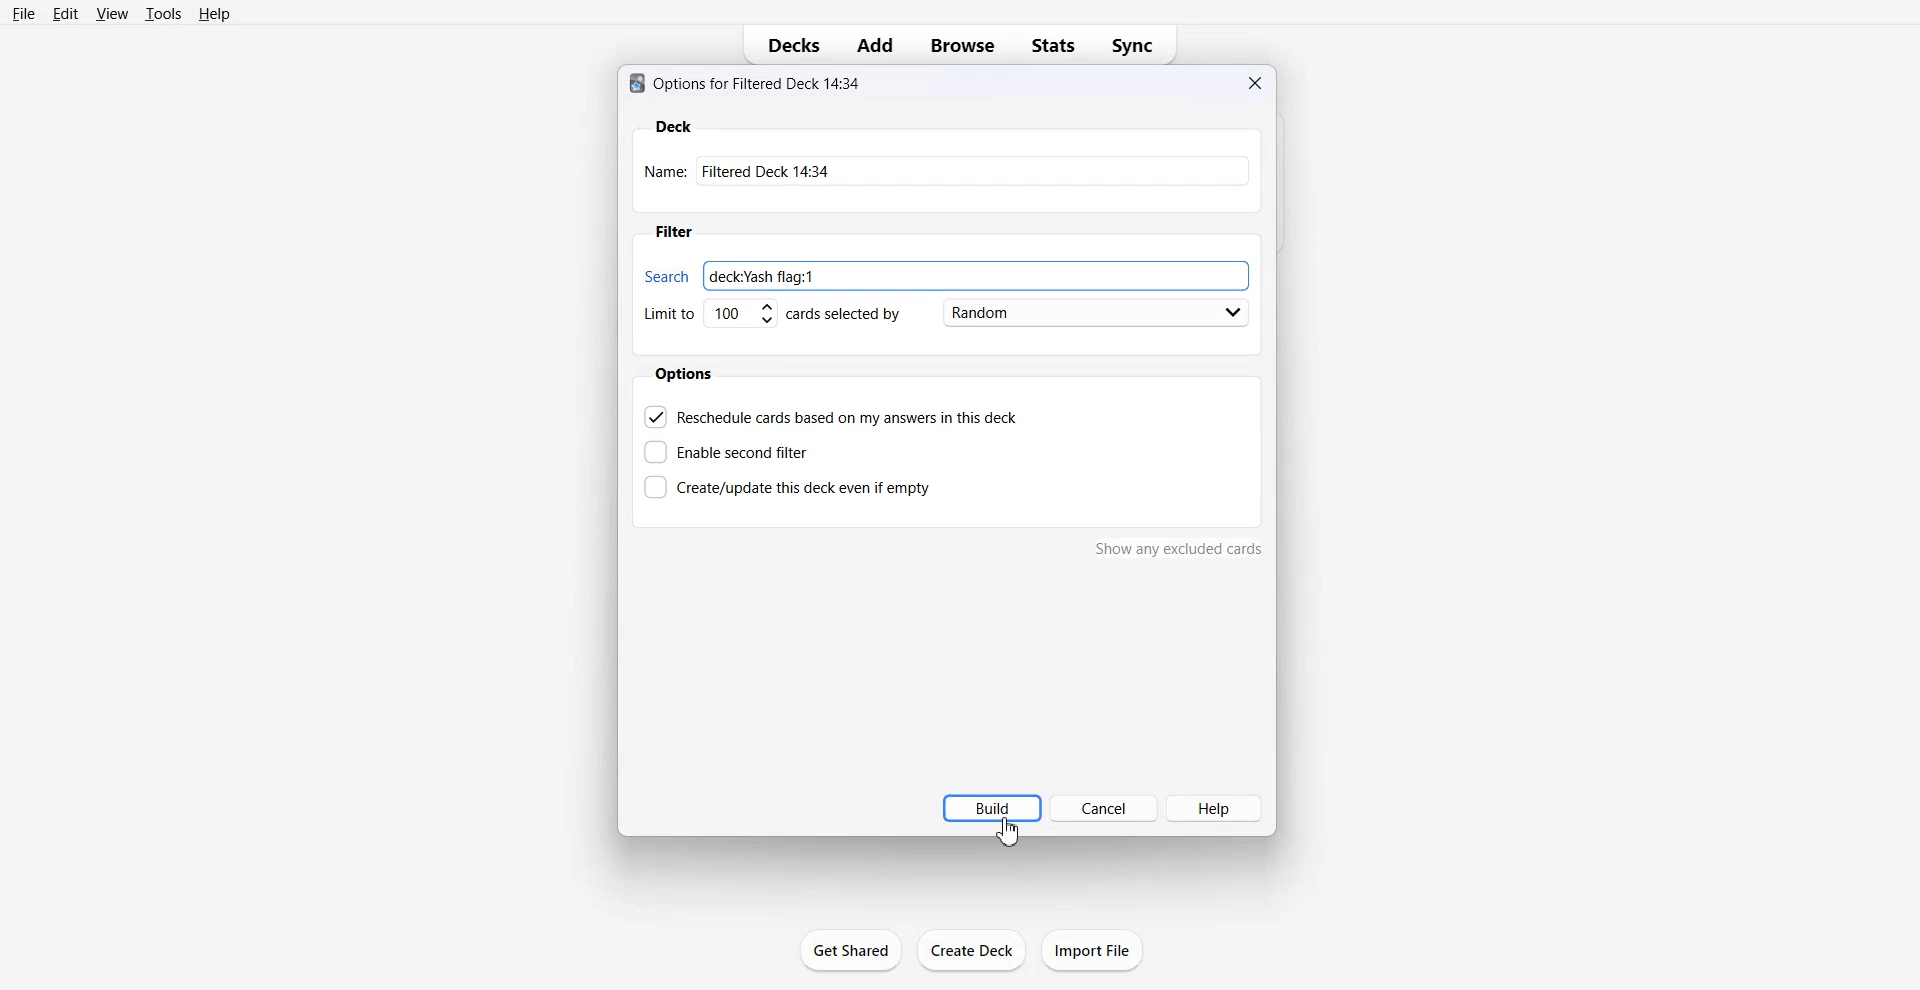  Describe the element at coordinates (113, 13) in the screenshot. I see `View` at that location.